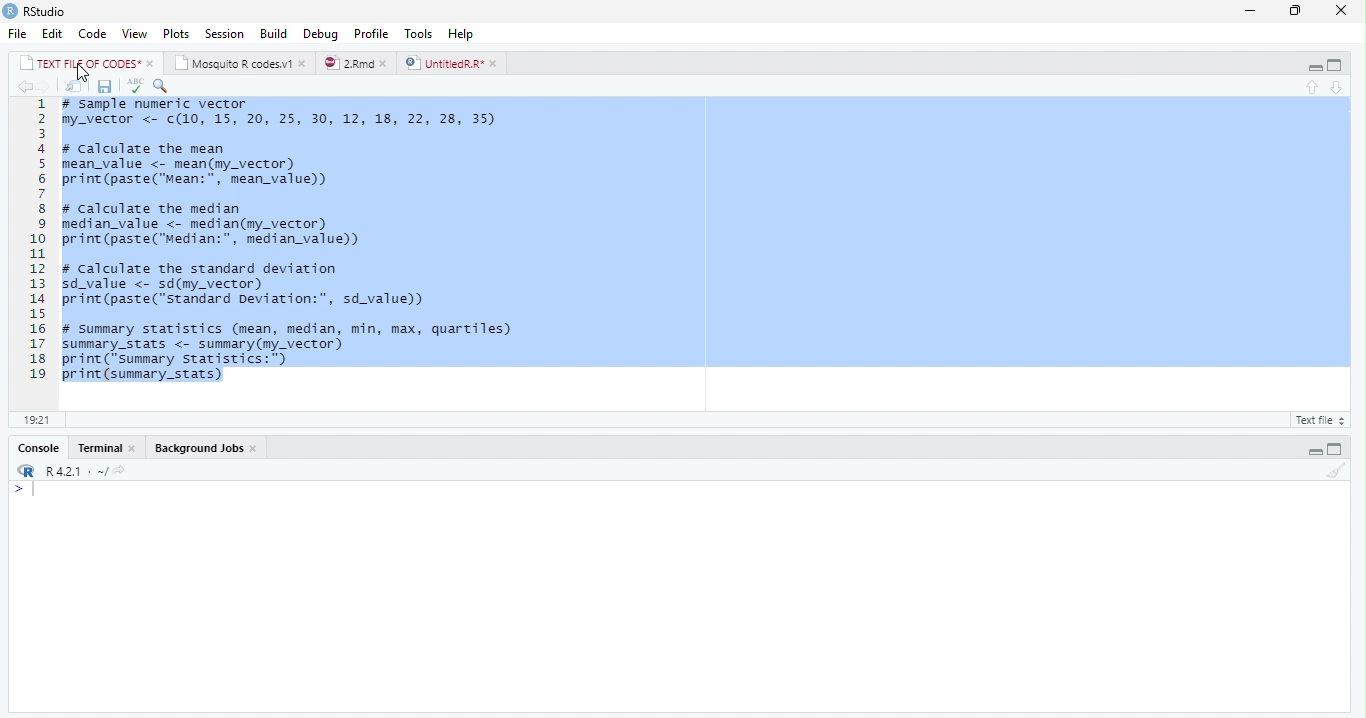 Image resolution: width=1366 pixels, height=718 pixels. What do you see at coordinates (1335, 66) in the screenshot?
I see `maximize` at bounding box center [1335, 66].